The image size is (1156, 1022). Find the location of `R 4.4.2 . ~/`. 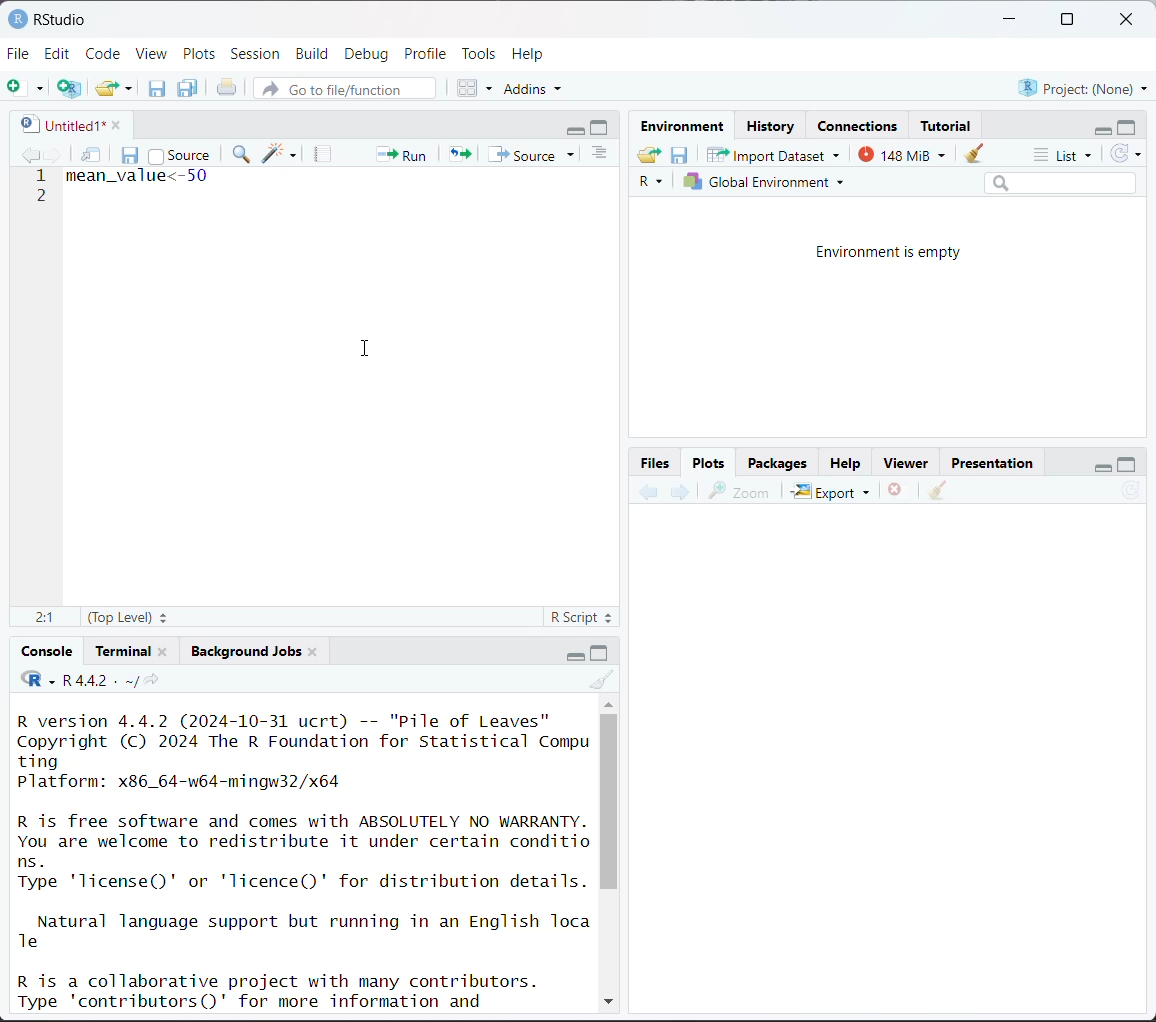

R 4.4.2 . ~/ is located at coordinates (99, 680).